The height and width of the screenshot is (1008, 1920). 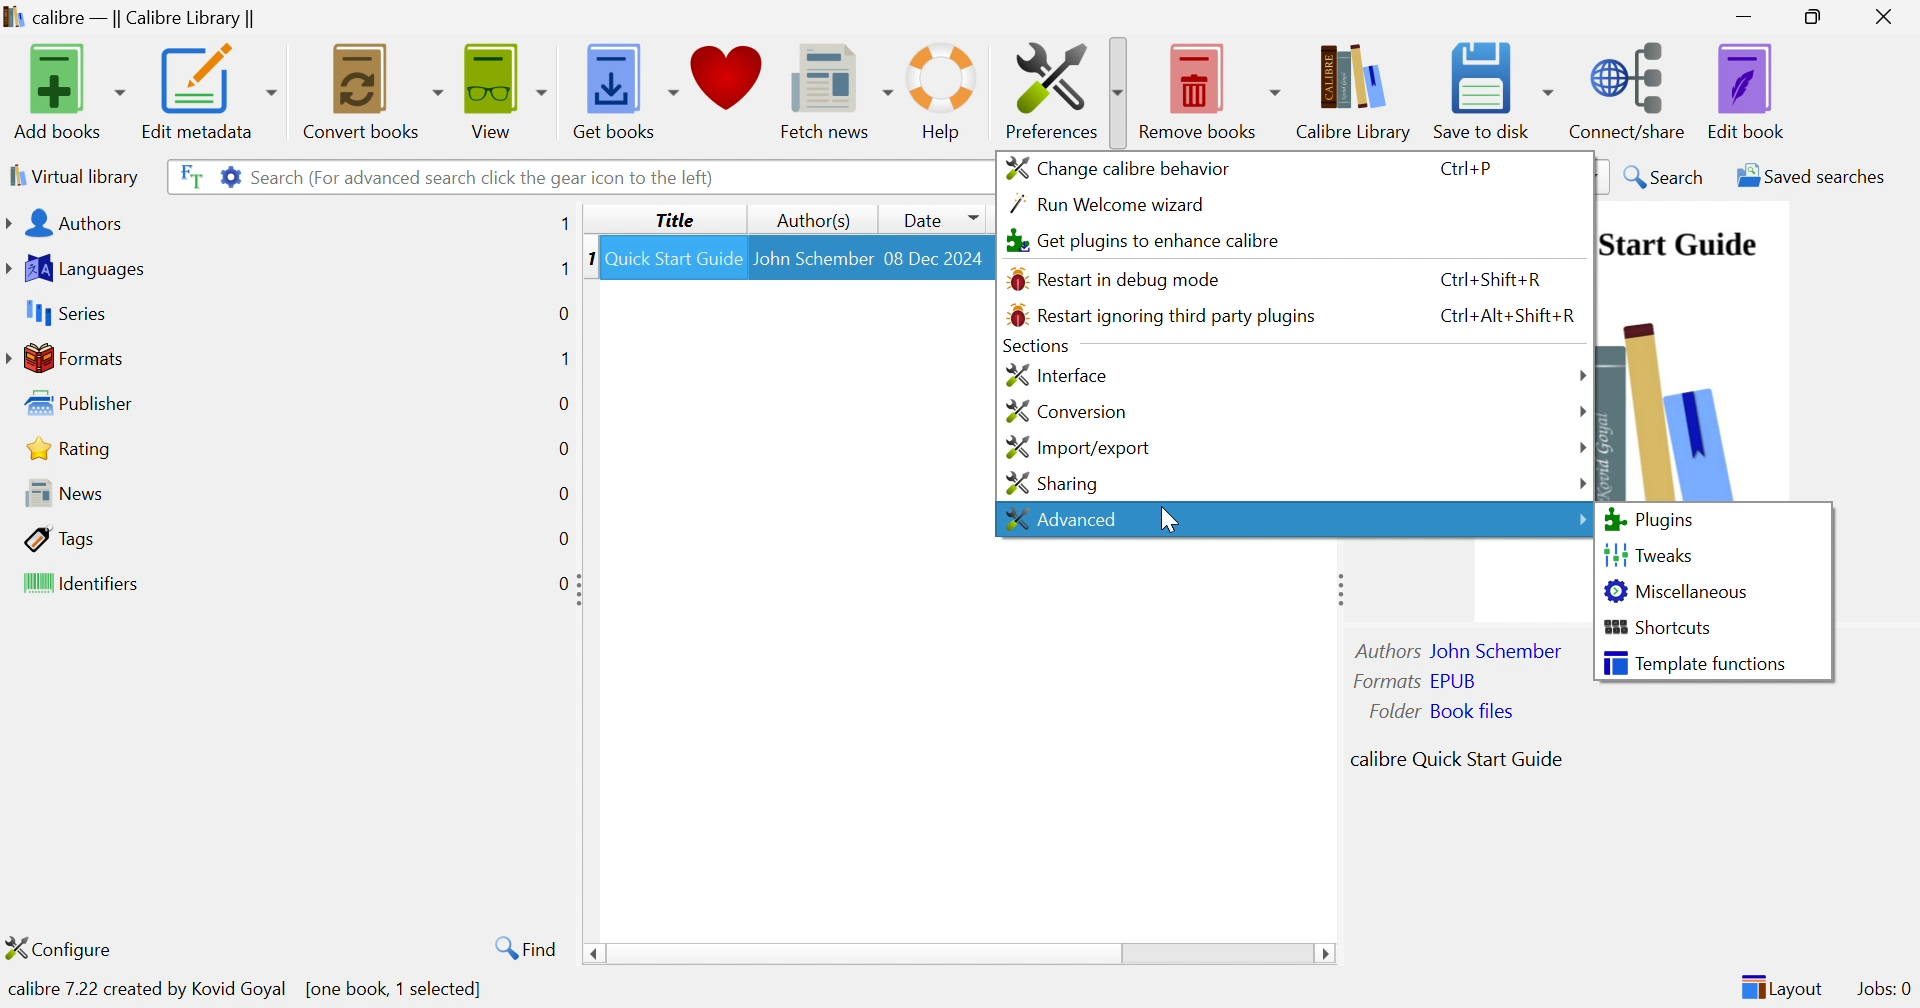 I want to click on Drop Down, so click(x=1583, y=481).